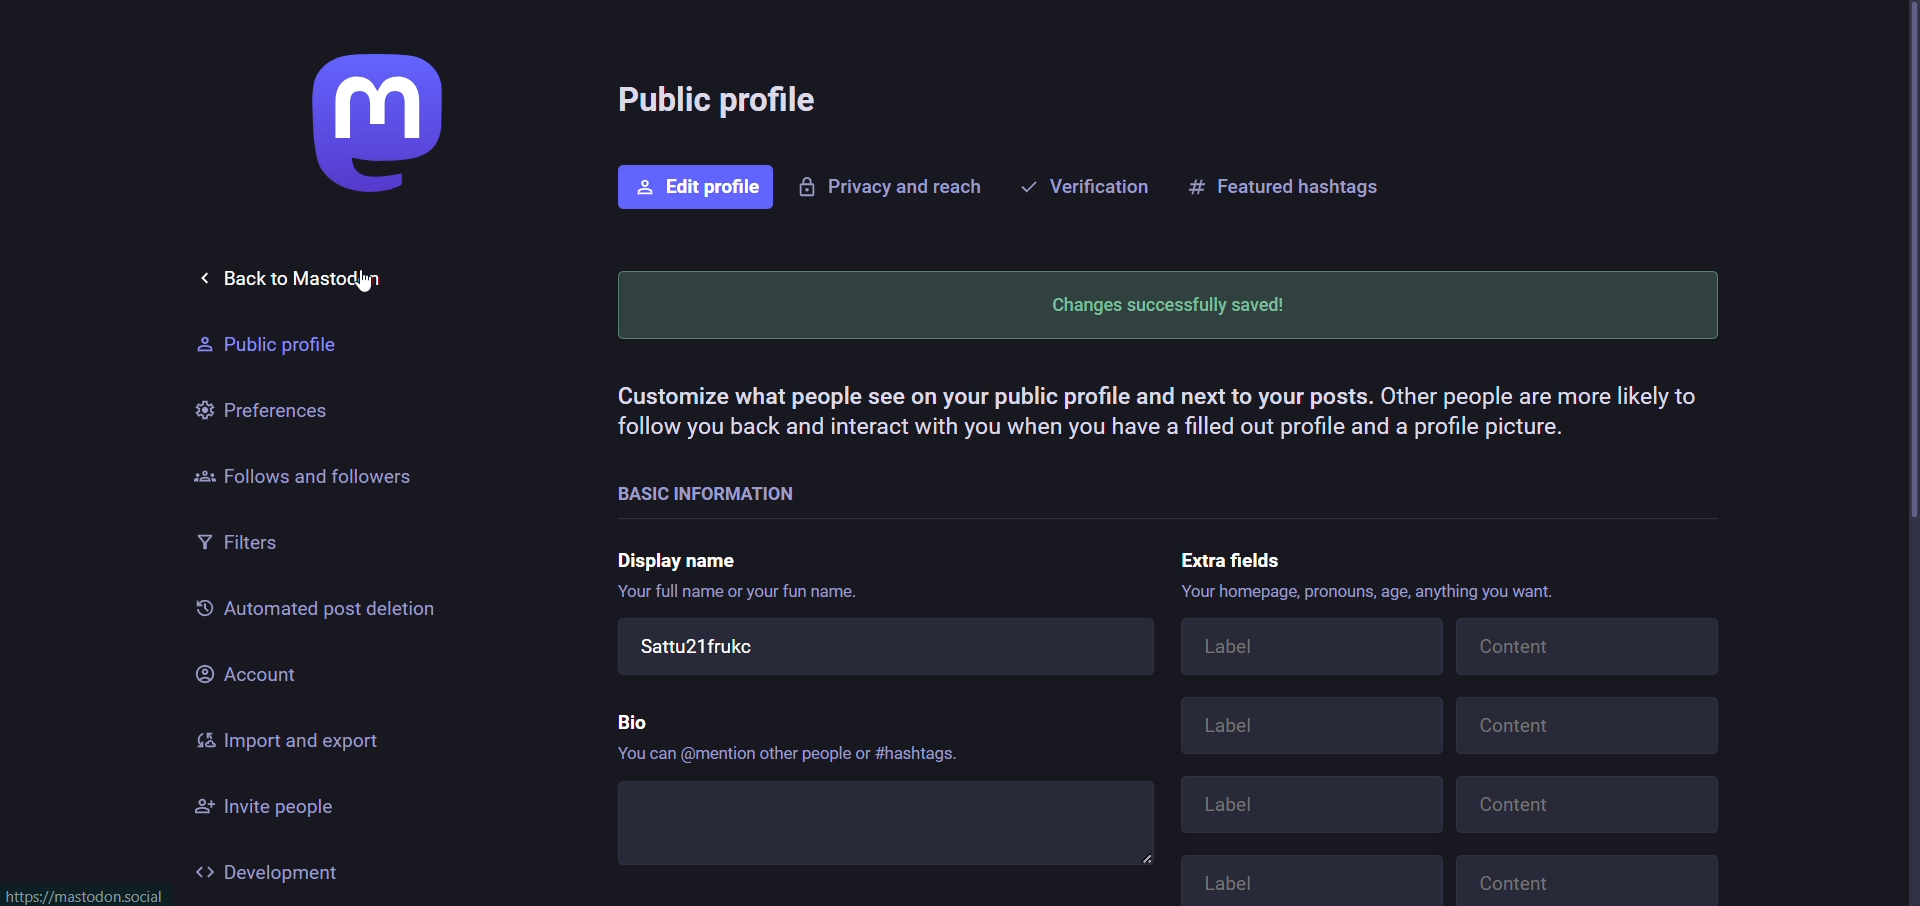  Describe the element at coordinates (1085, 184) in the screenshot. I see `verification` at that location.